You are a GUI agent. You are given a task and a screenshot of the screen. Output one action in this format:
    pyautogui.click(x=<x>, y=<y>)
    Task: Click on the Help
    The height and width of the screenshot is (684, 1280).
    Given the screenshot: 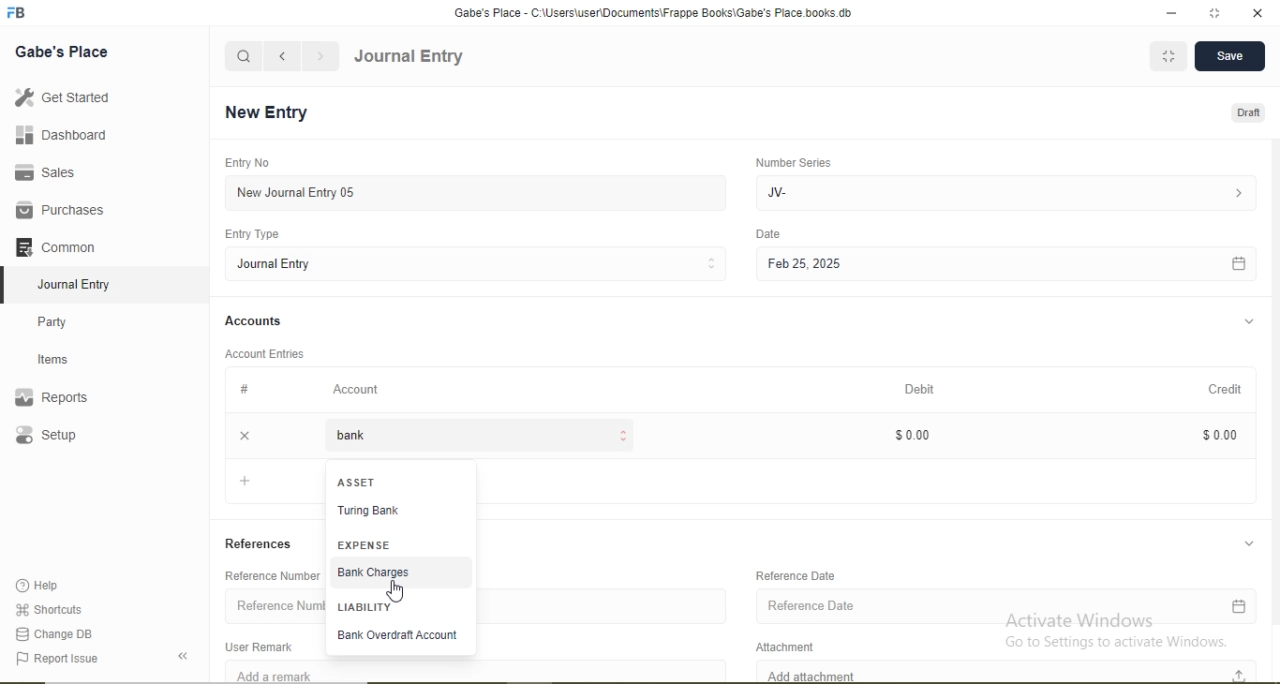 What is the action you would take?
    pyautogui.click(x=46, y=586)
    